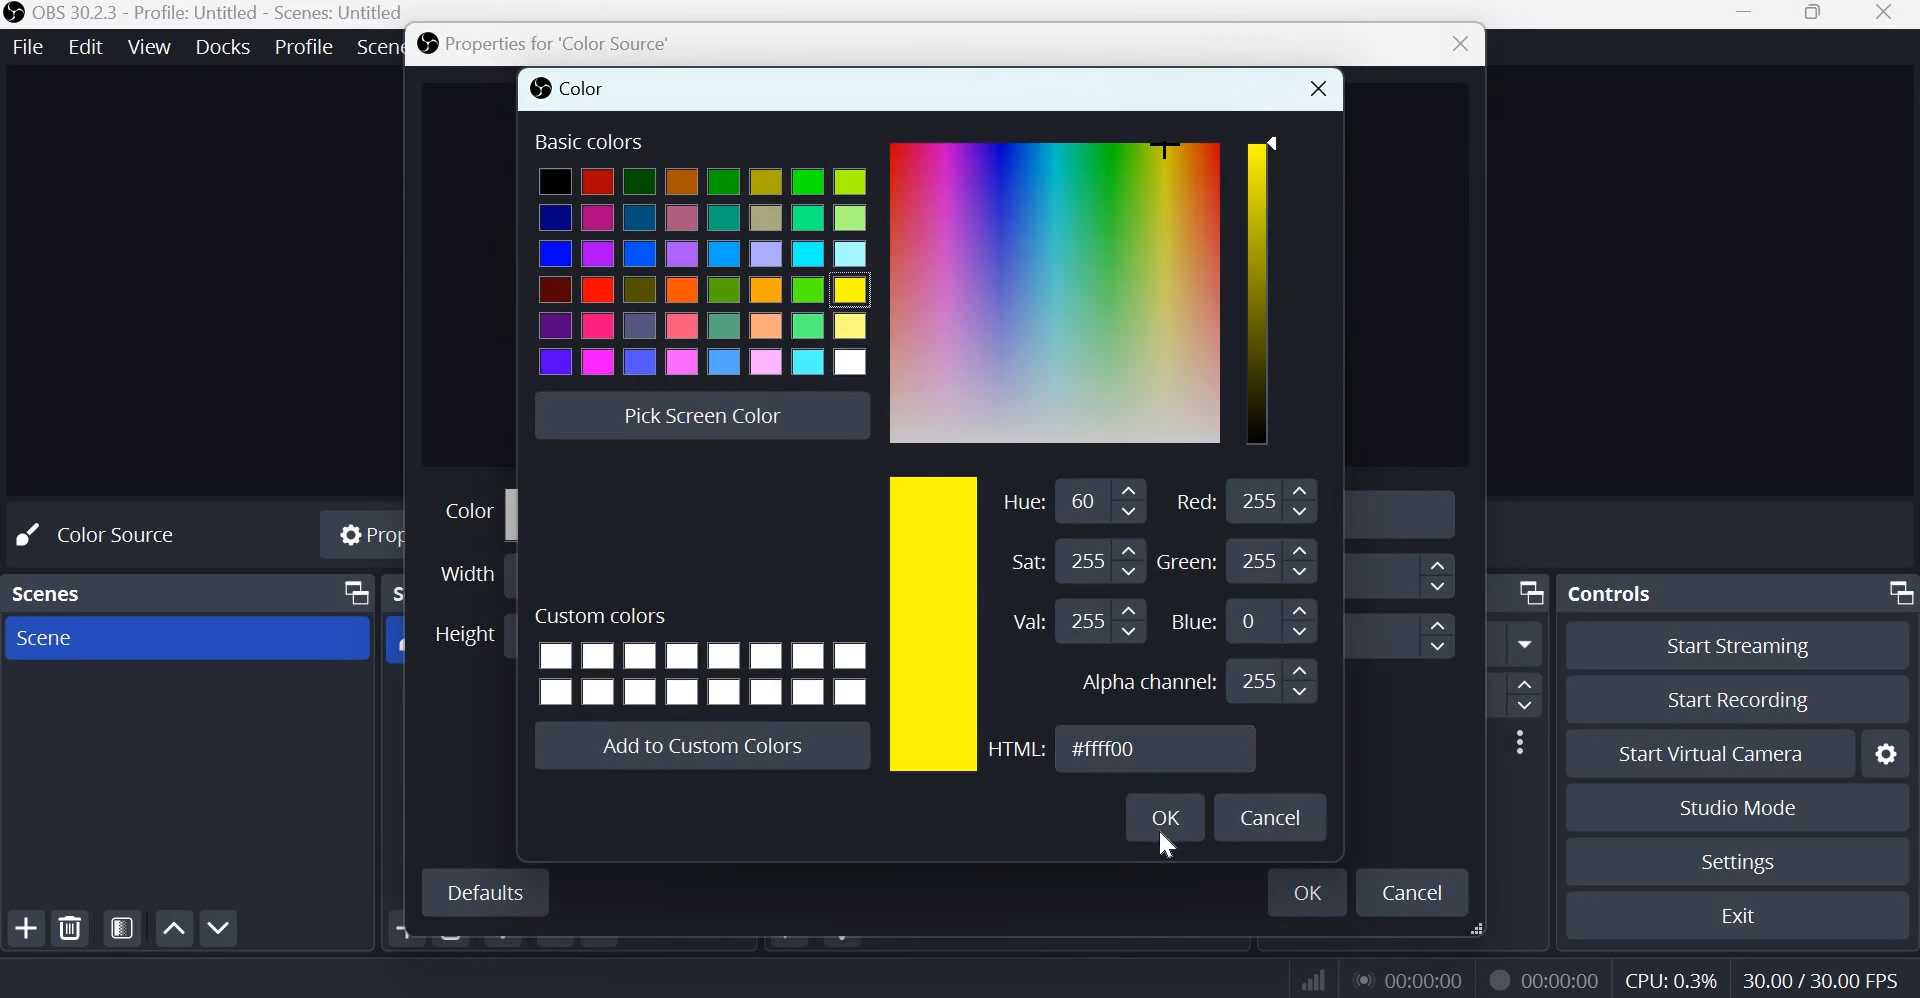 The width and height of the screenshot is (1920, 998). I want to click on Saturation:, so click(1023, 558).